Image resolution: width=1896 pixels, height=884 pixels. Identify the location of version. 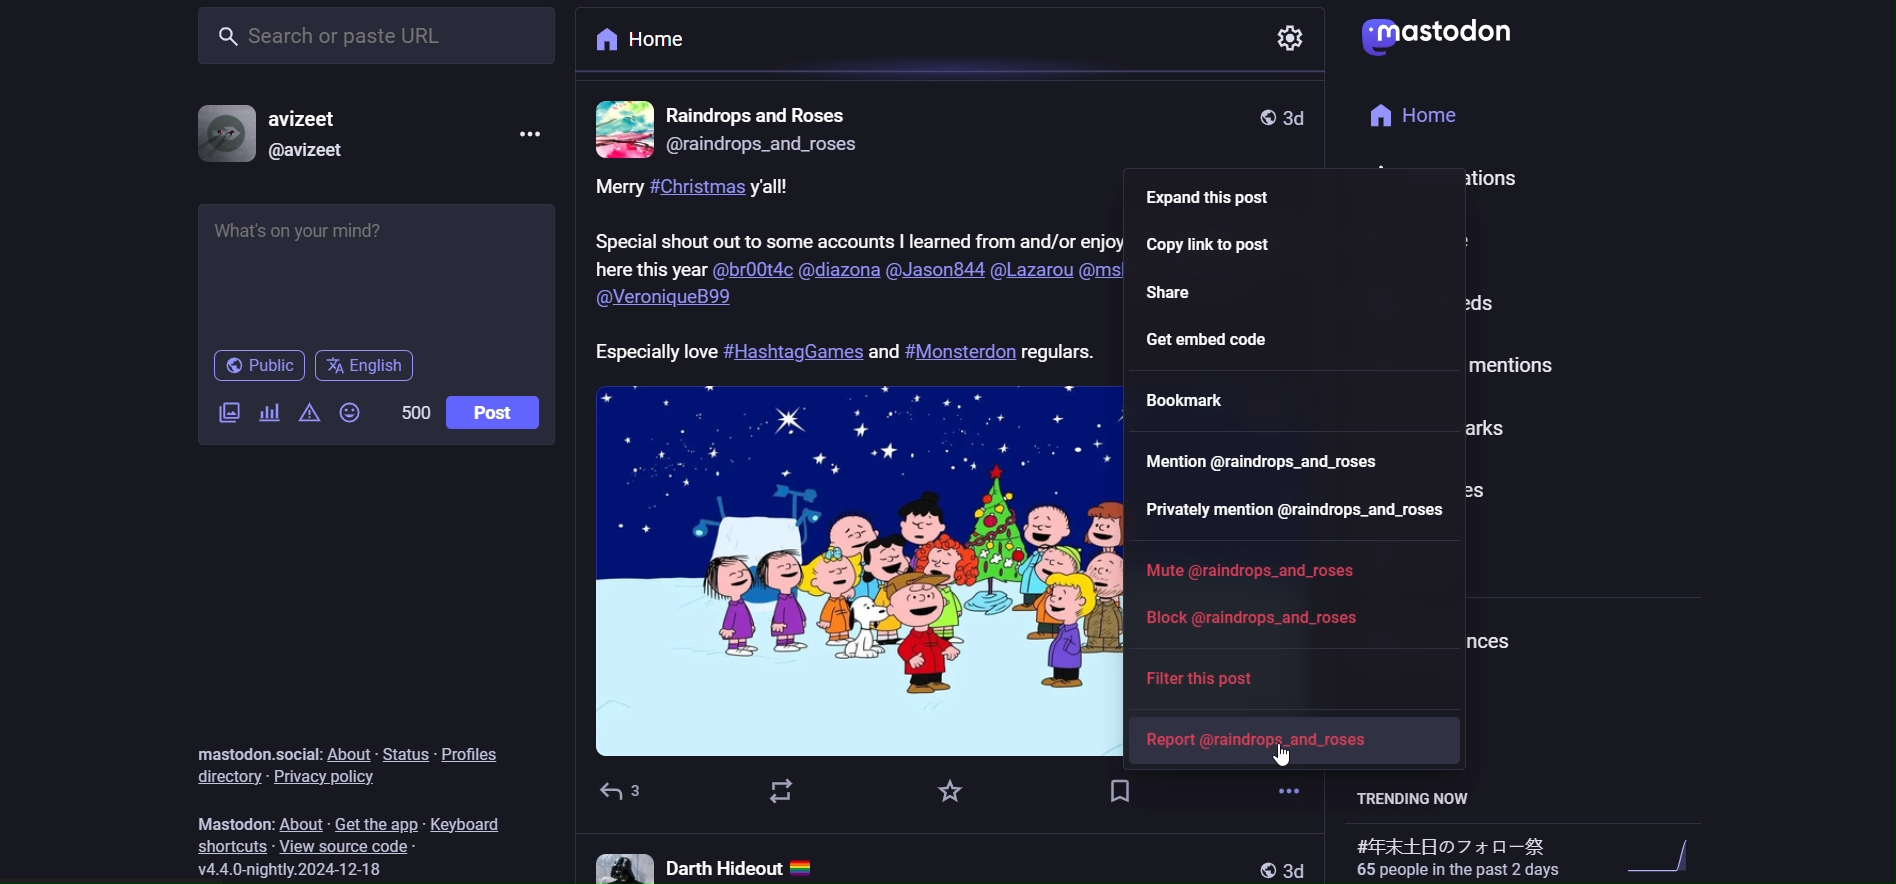
(297, 869).